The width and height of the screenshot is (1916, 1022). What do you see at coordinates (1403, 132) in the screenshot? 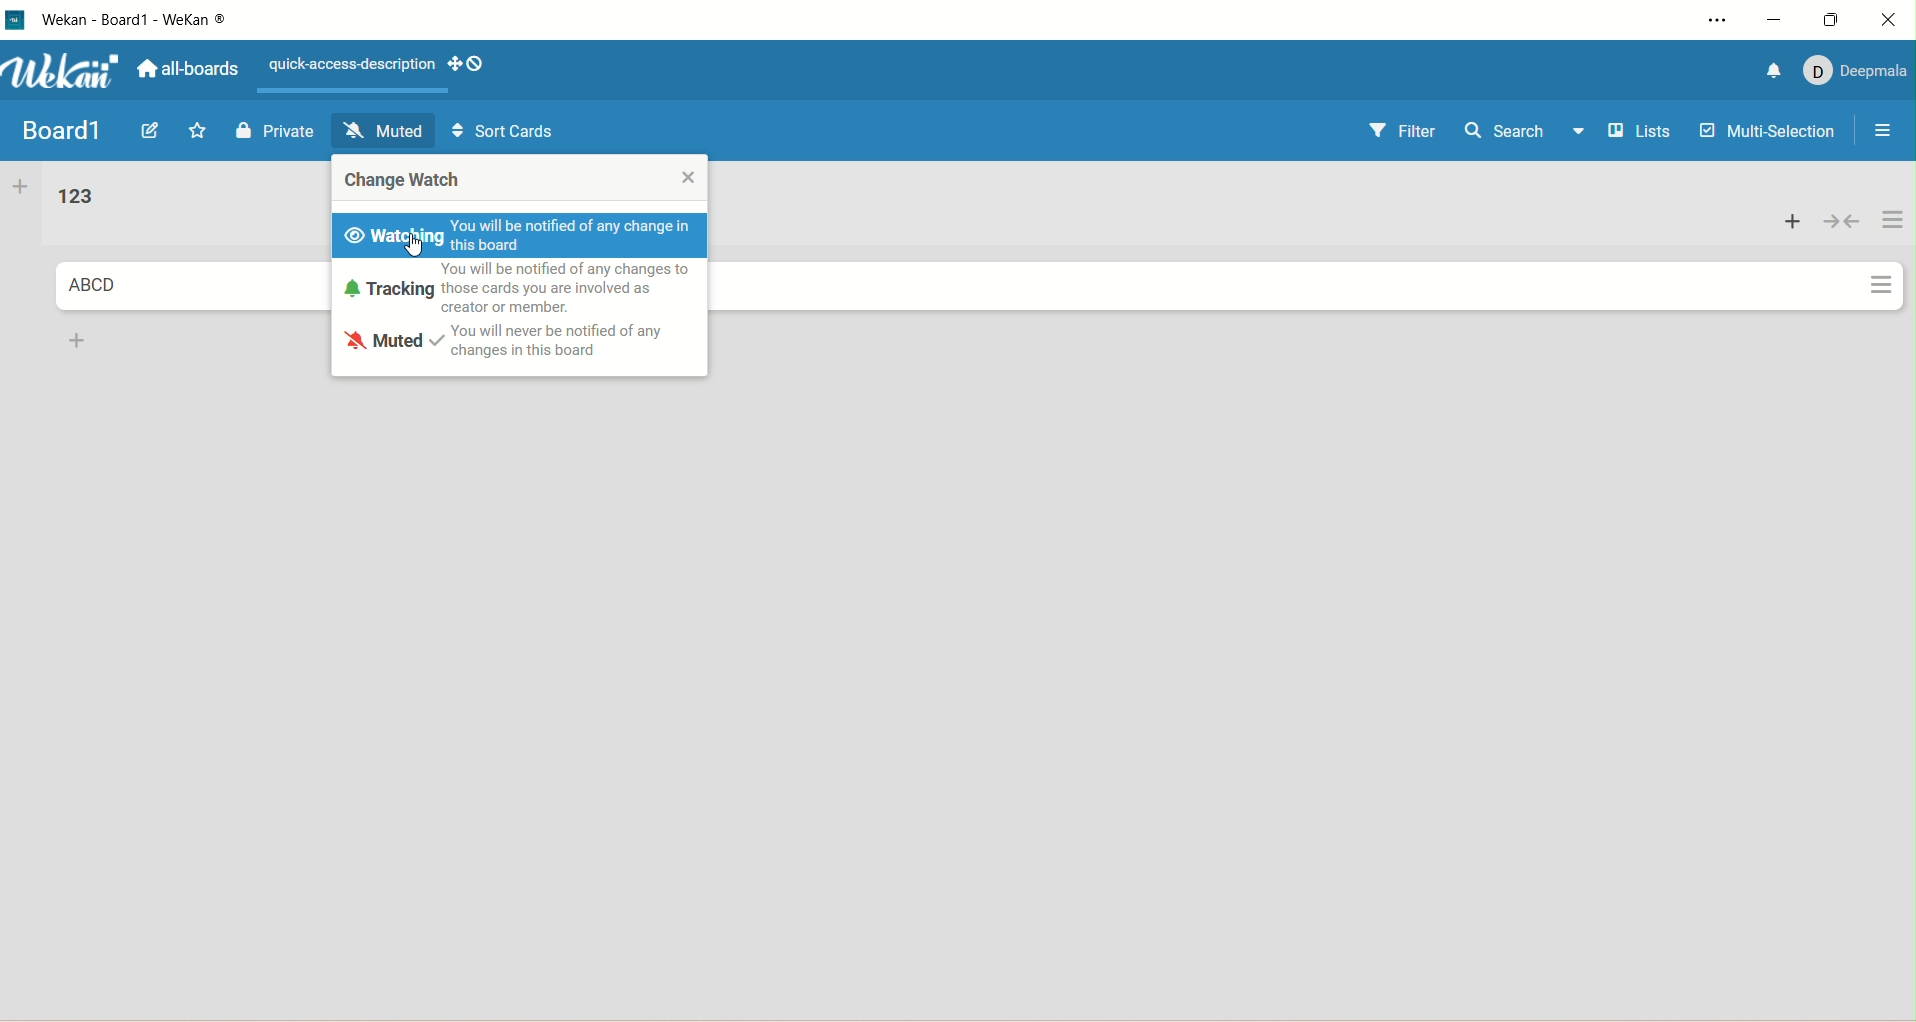
I see `filter` at bounding box center [1403, 132].